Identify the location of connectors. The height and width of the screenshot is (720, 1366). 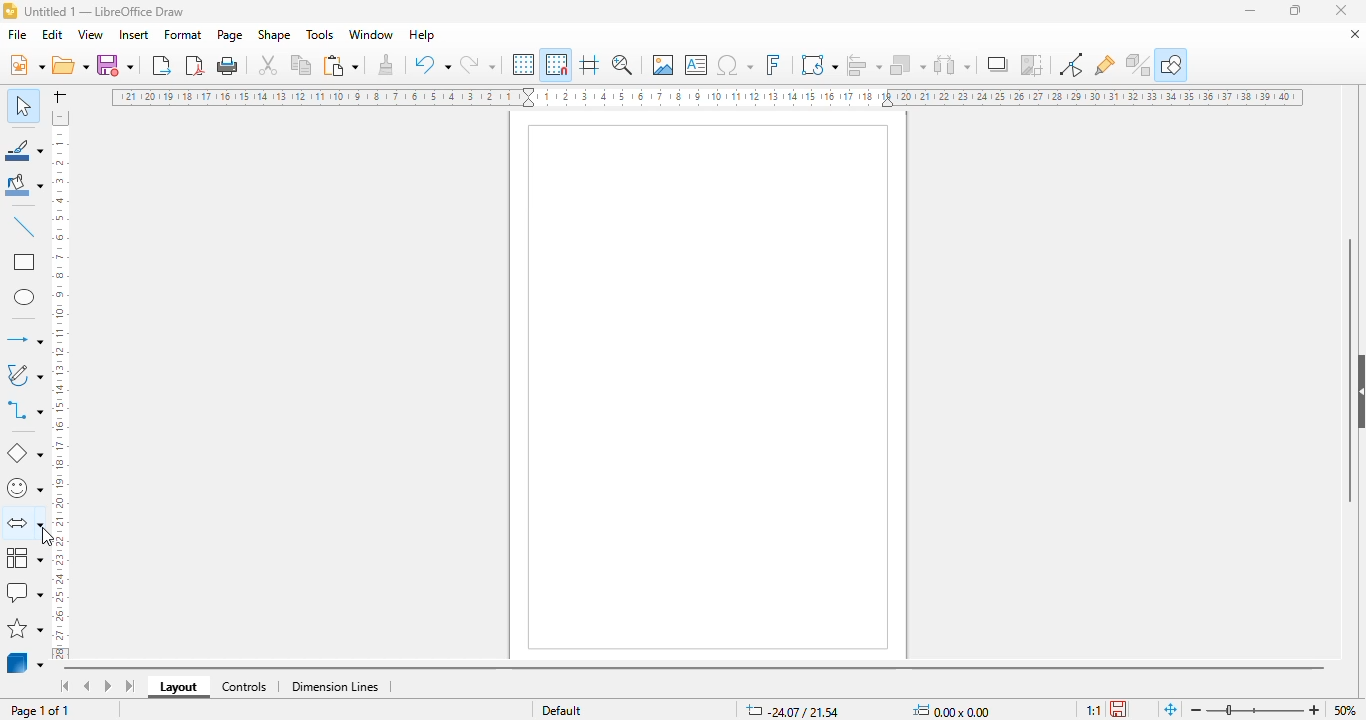
(24, 409).